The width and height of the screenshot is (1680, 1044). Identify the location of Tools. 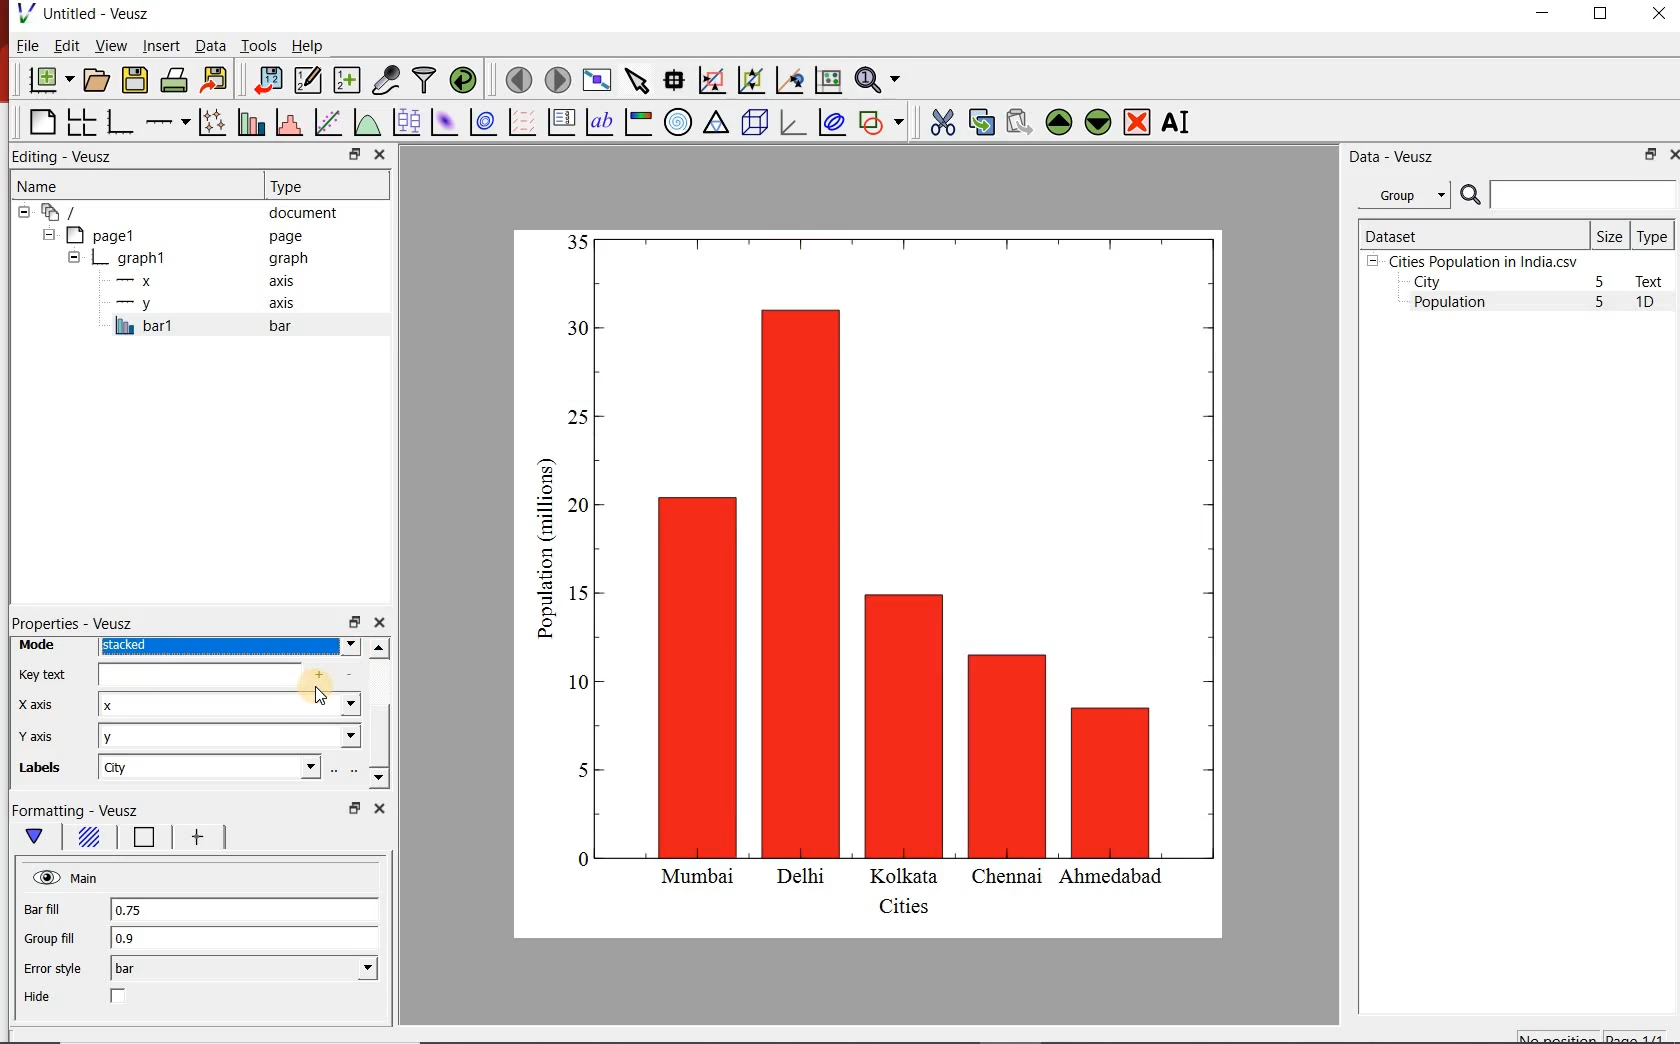
(257, 45).